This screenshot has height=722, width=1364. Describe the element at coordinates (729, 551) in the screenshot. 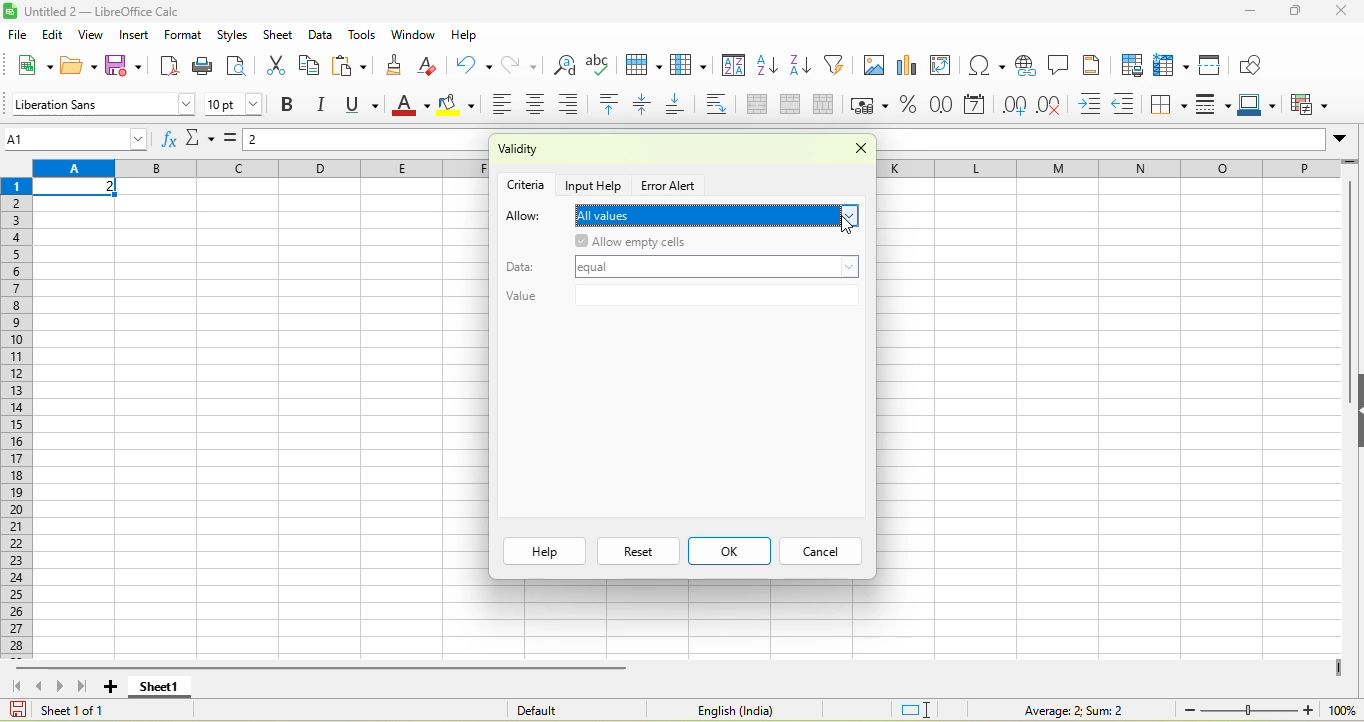

I see `ok` at that location.